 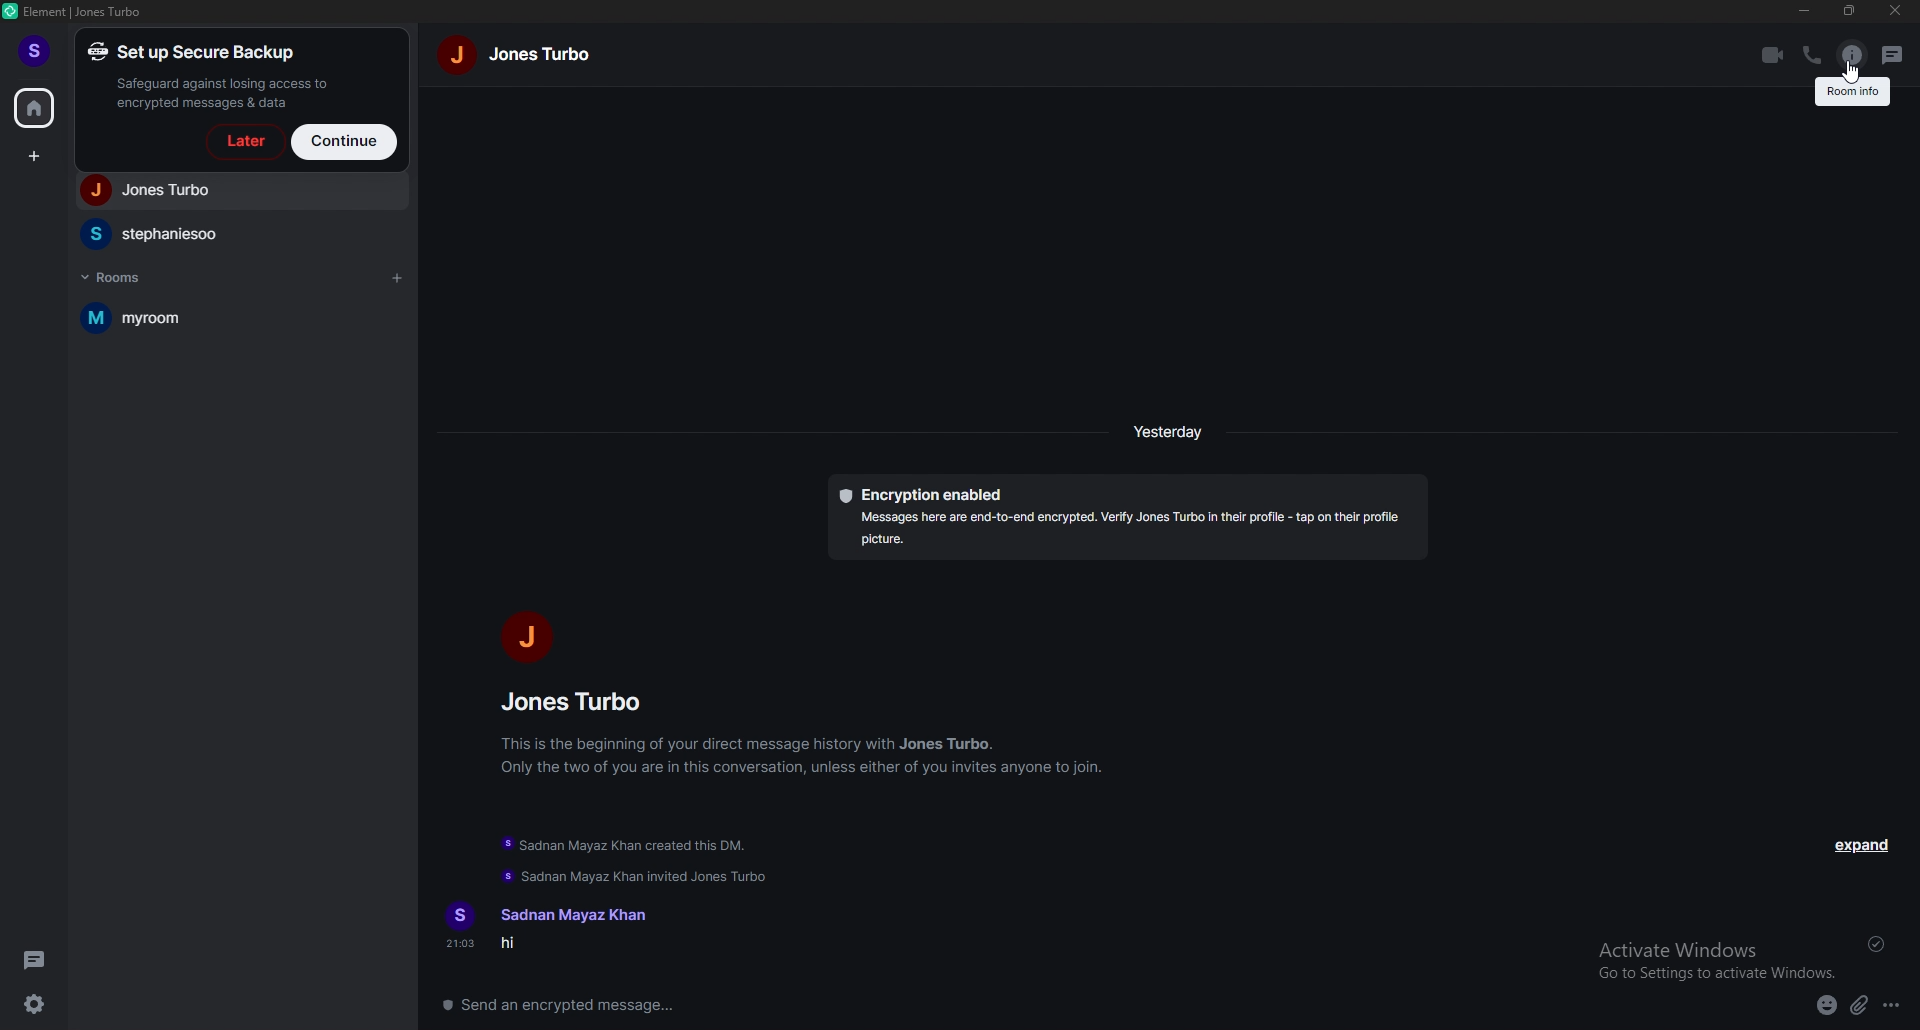 I want to click on threads, so click(x=1893, y=54).